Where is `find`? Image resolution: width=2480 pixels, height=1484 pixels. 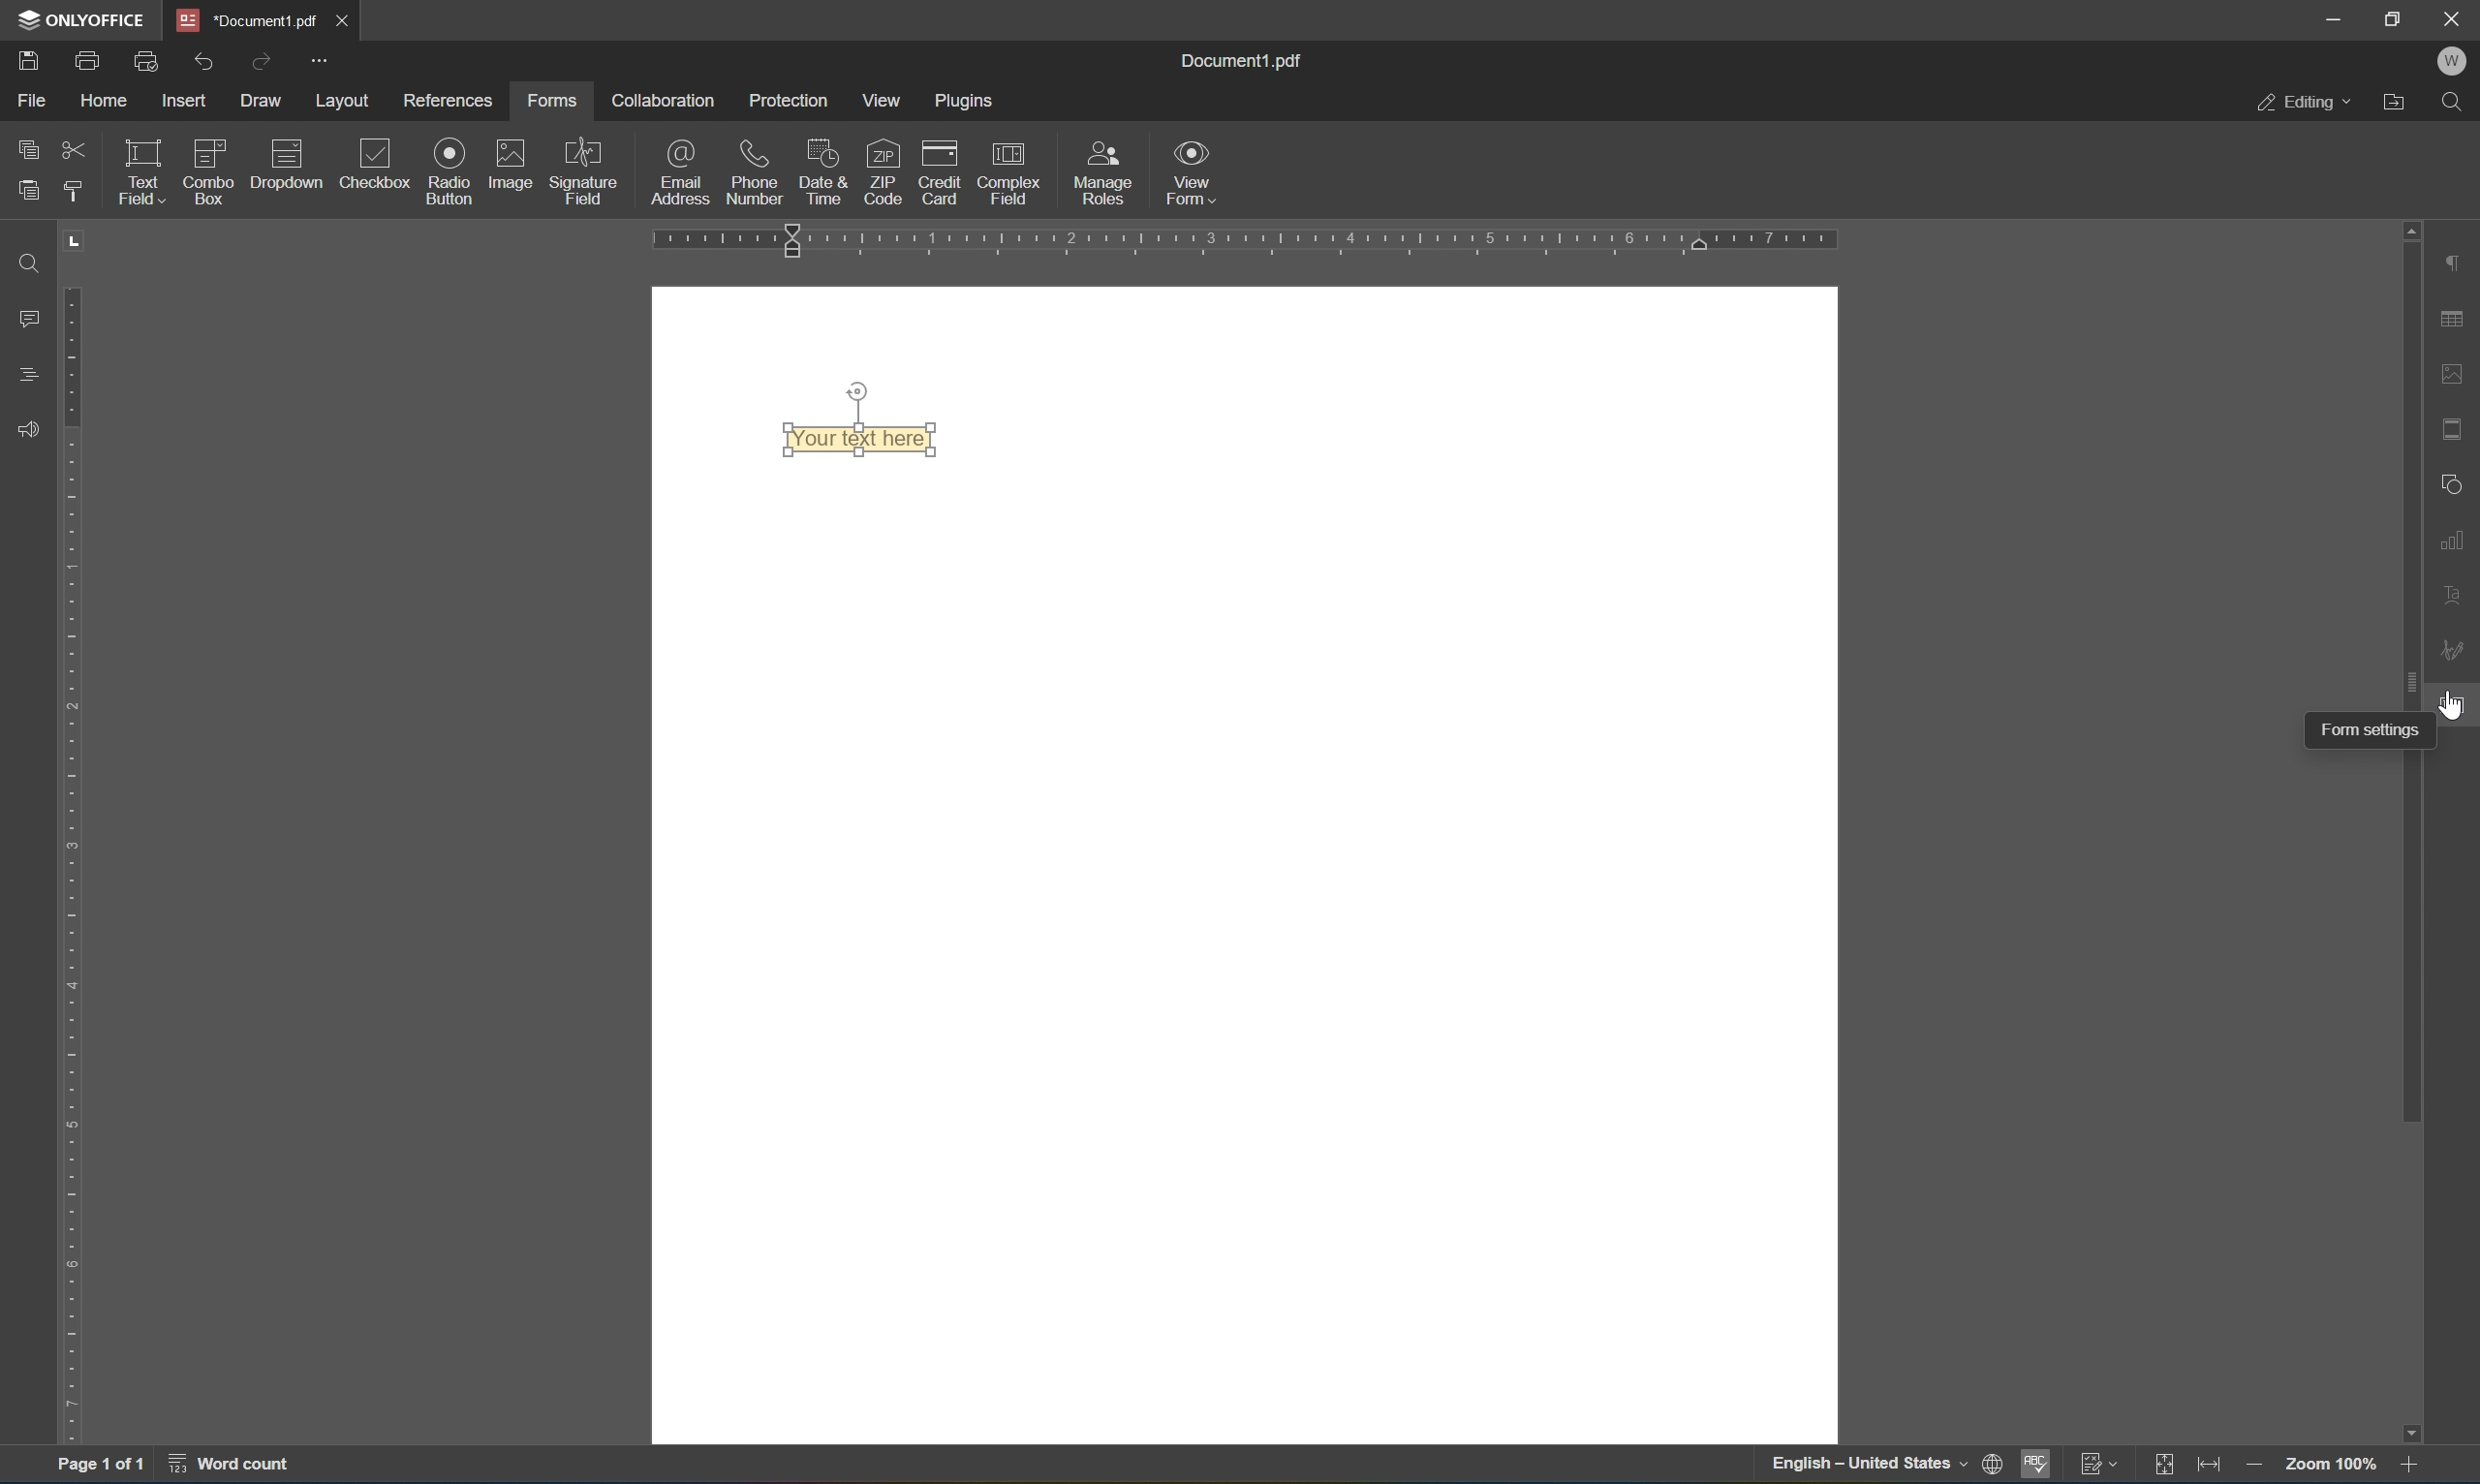 find is located at coordinates (2458, 103).